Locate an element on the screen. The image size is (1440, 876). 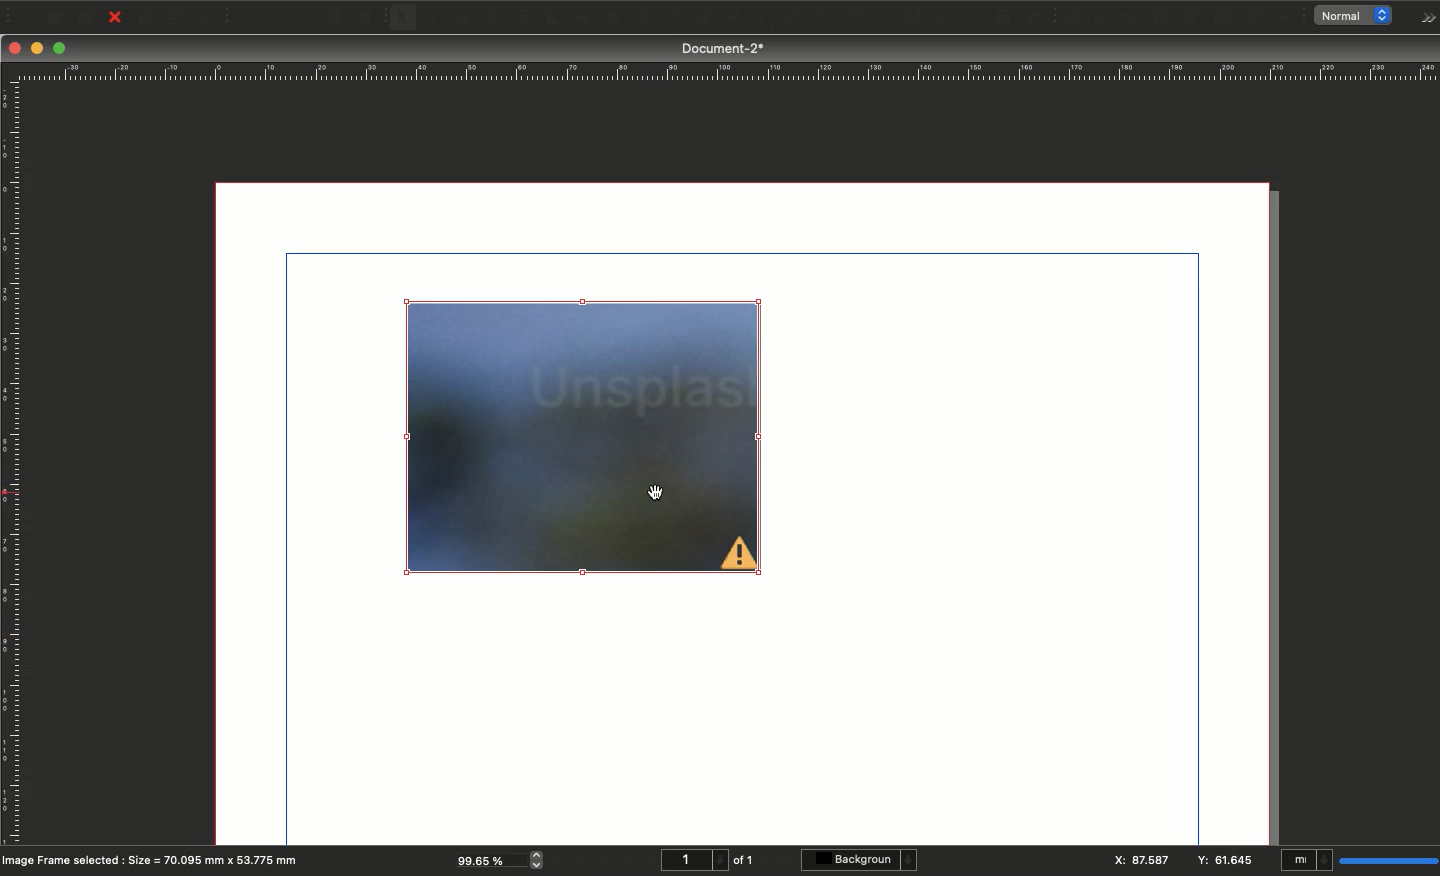
PDF radio button is located at coordinates (1133, 18).